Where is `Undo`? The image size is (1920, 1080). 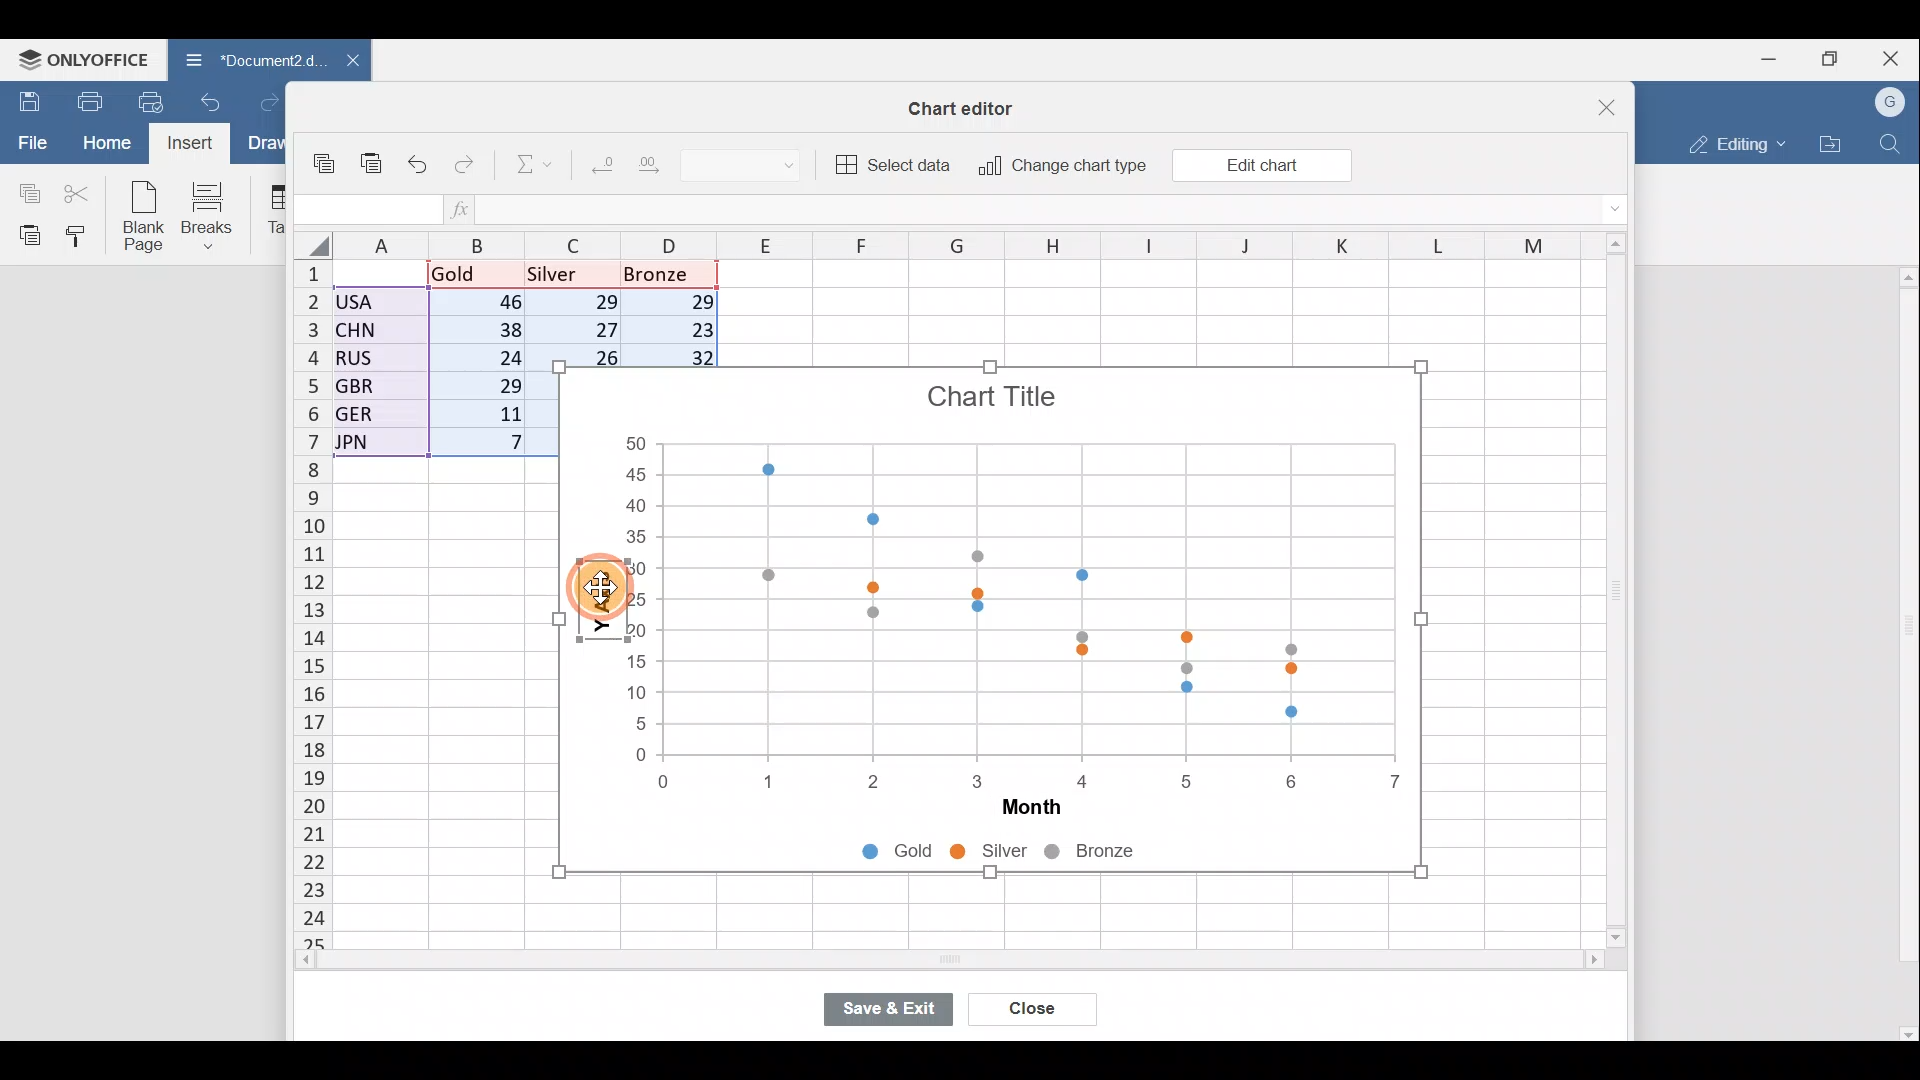 Undo is located at coordinates (215, 100).